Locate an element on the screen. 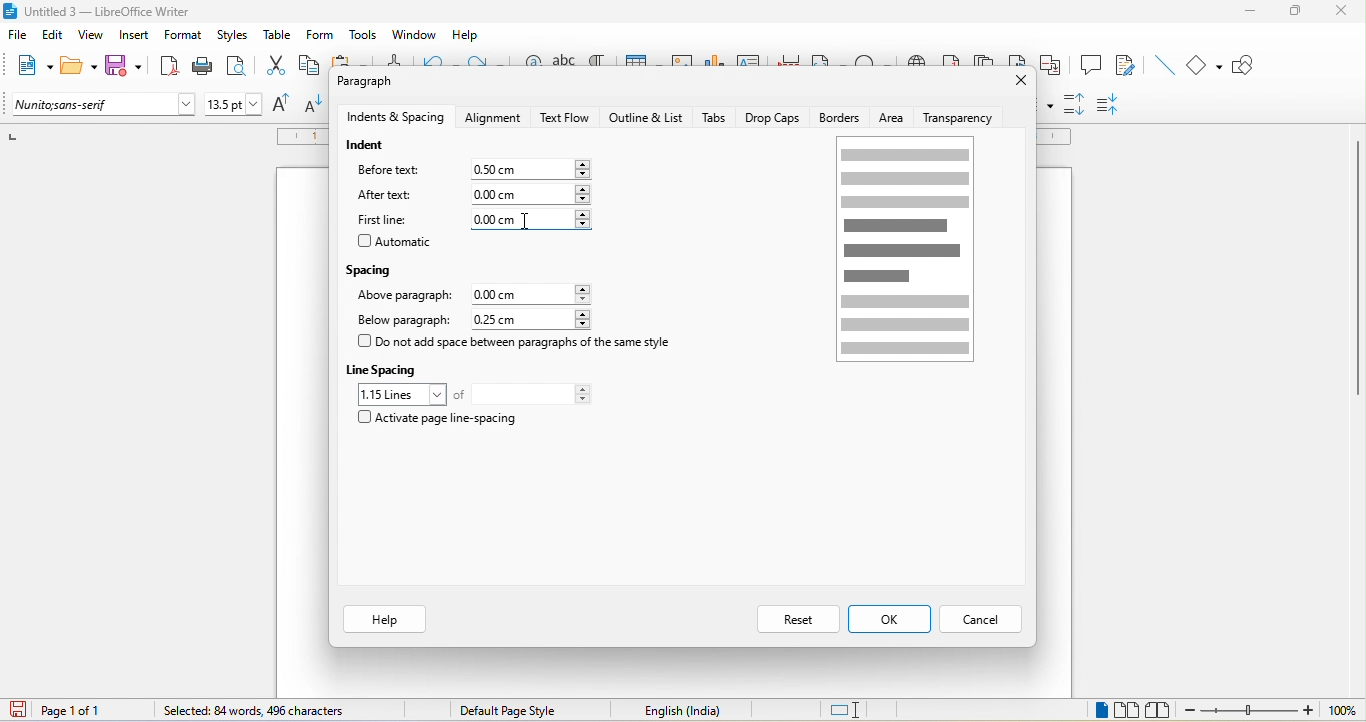  title is located at coordinates (97, 12).